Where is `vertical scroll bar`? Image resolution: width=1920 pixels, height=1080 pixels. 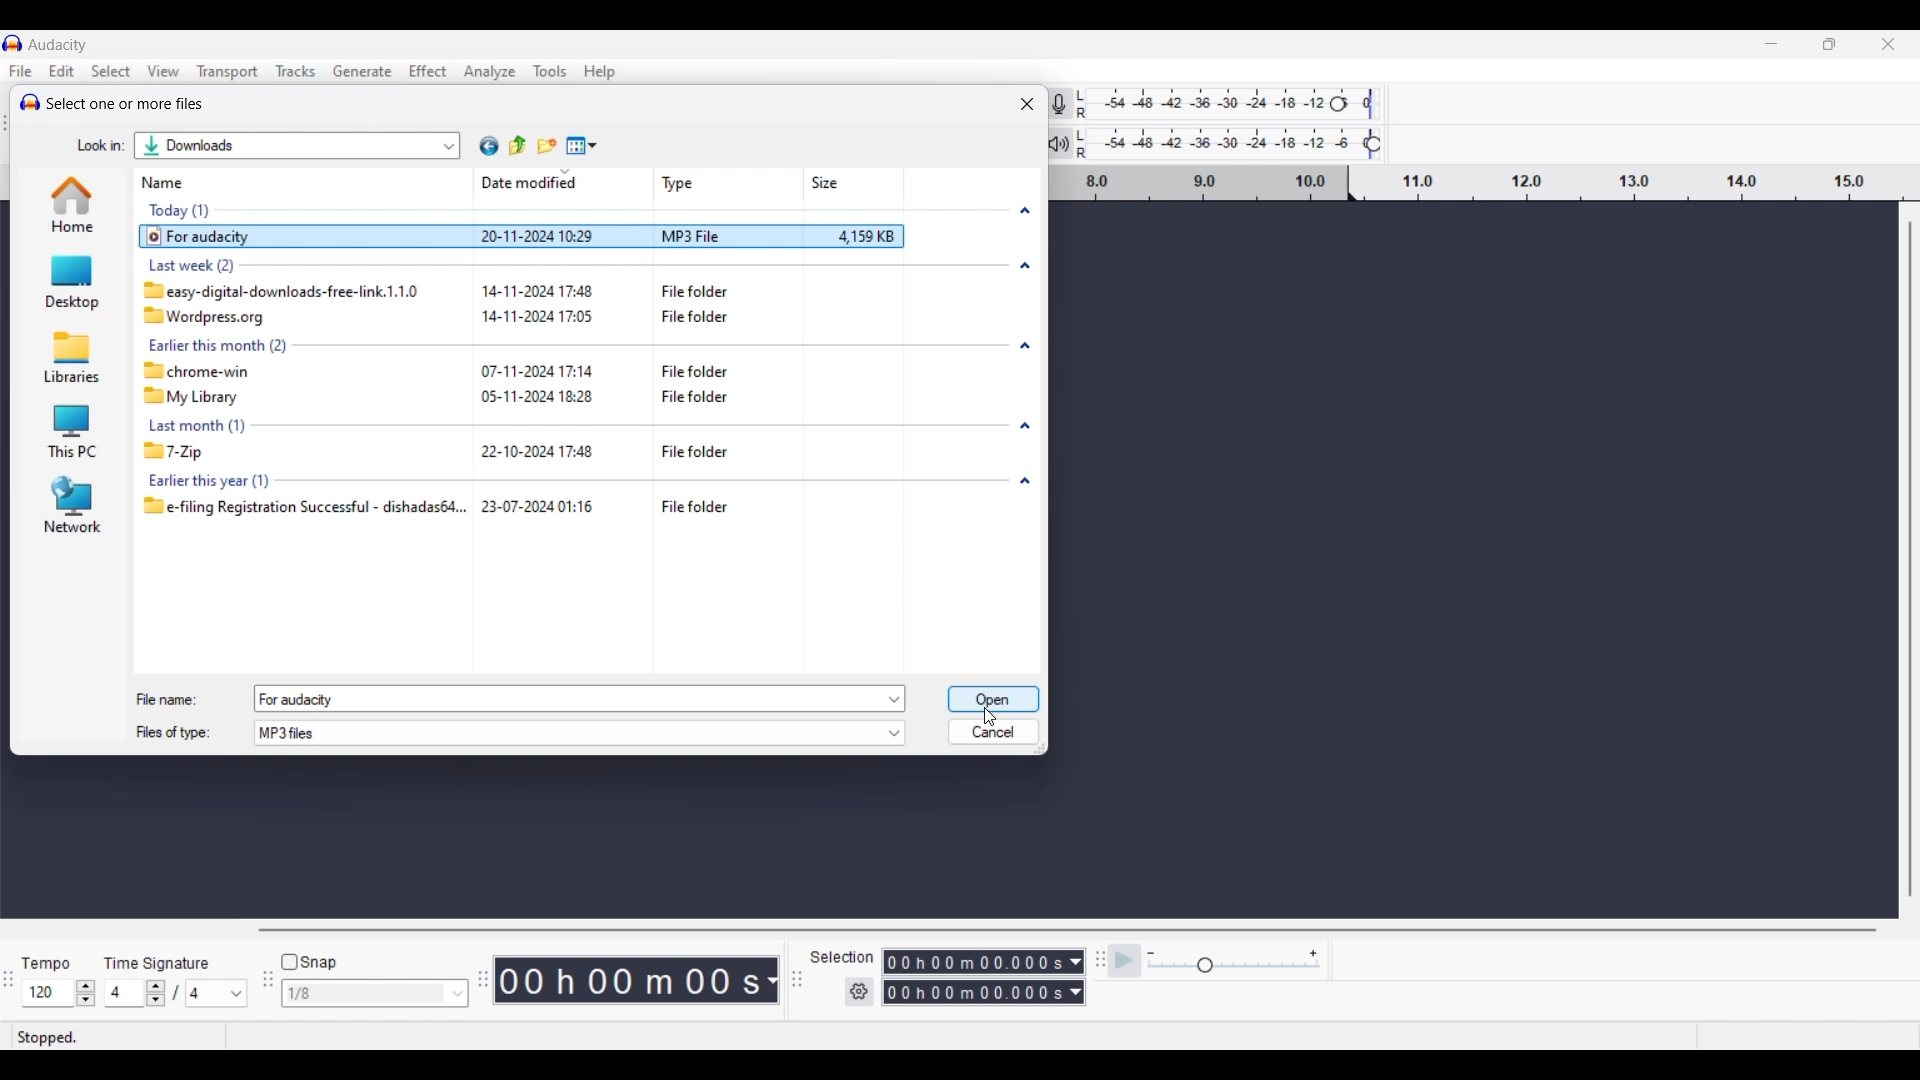
vertical scroll bar is located at coordinates (1908, 563).